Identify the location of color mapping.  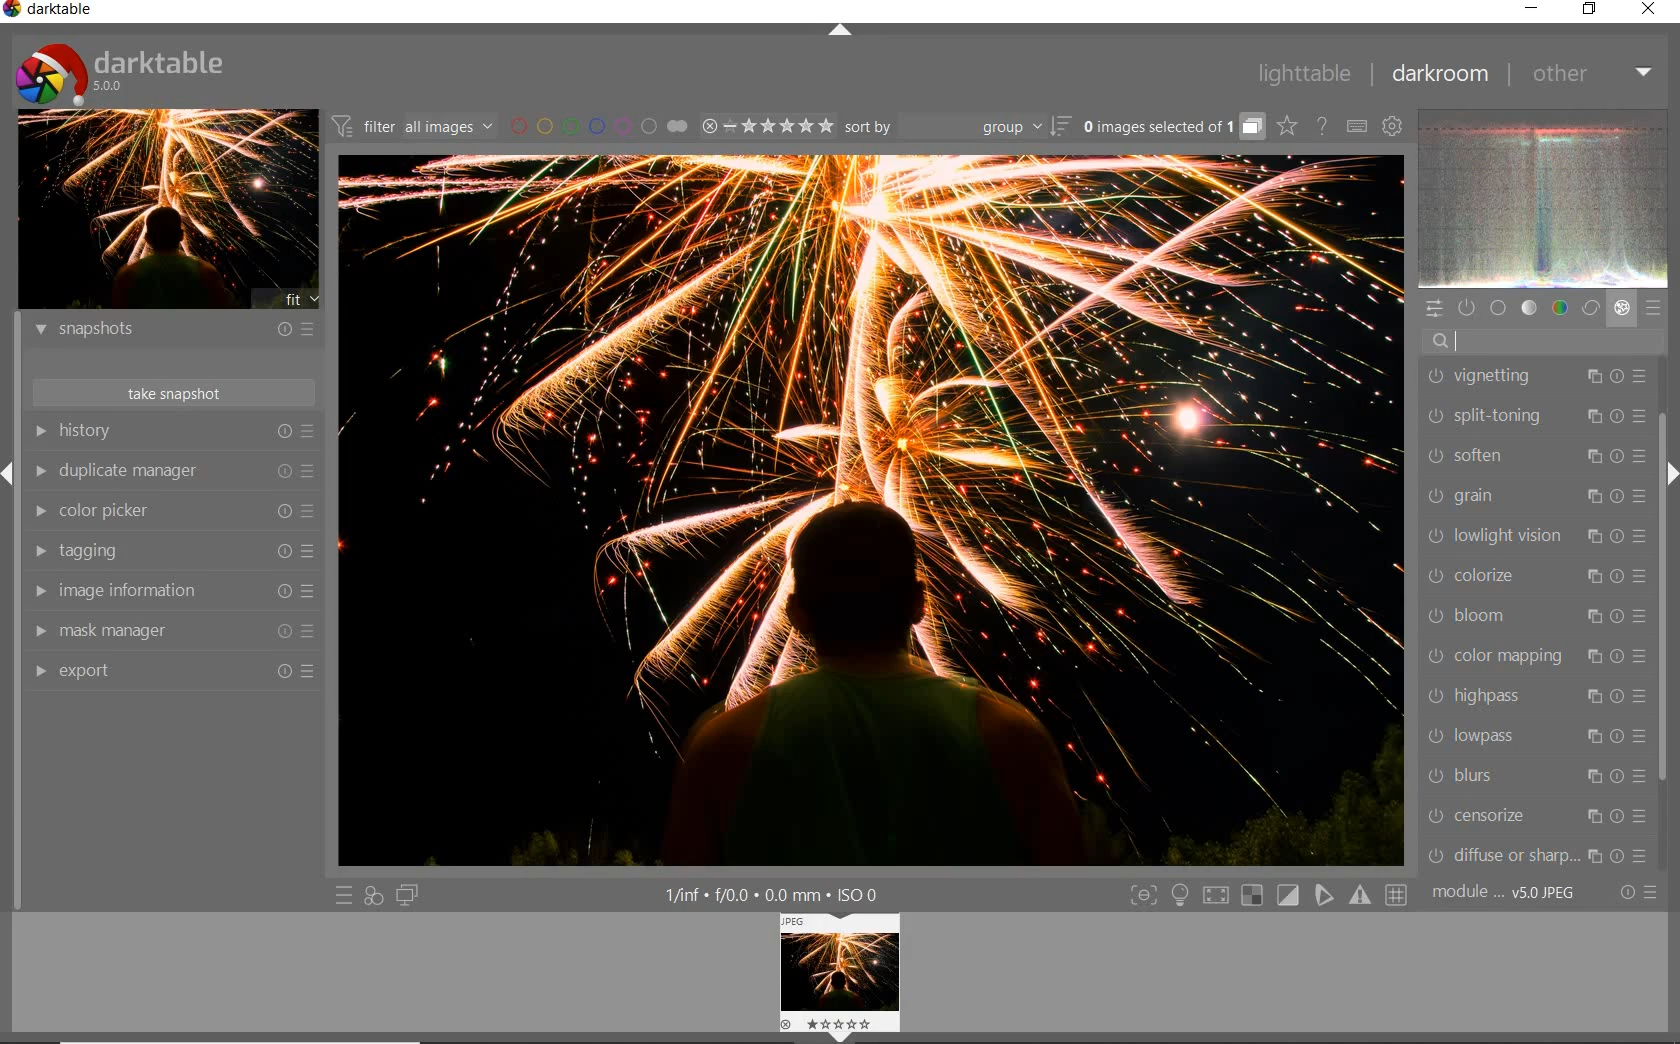
(1535, 657).